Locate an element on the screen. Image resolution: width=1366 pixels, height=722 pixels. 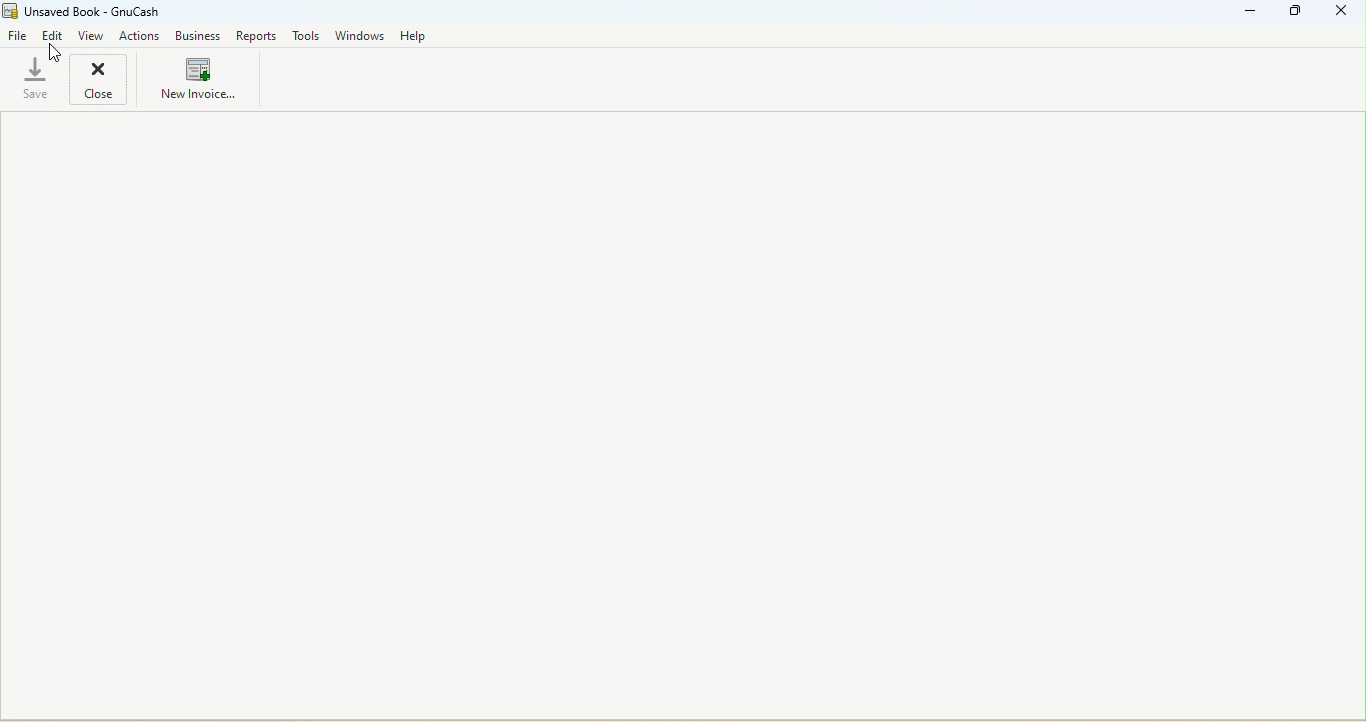
New invoices is located at coordinates (197, 82).